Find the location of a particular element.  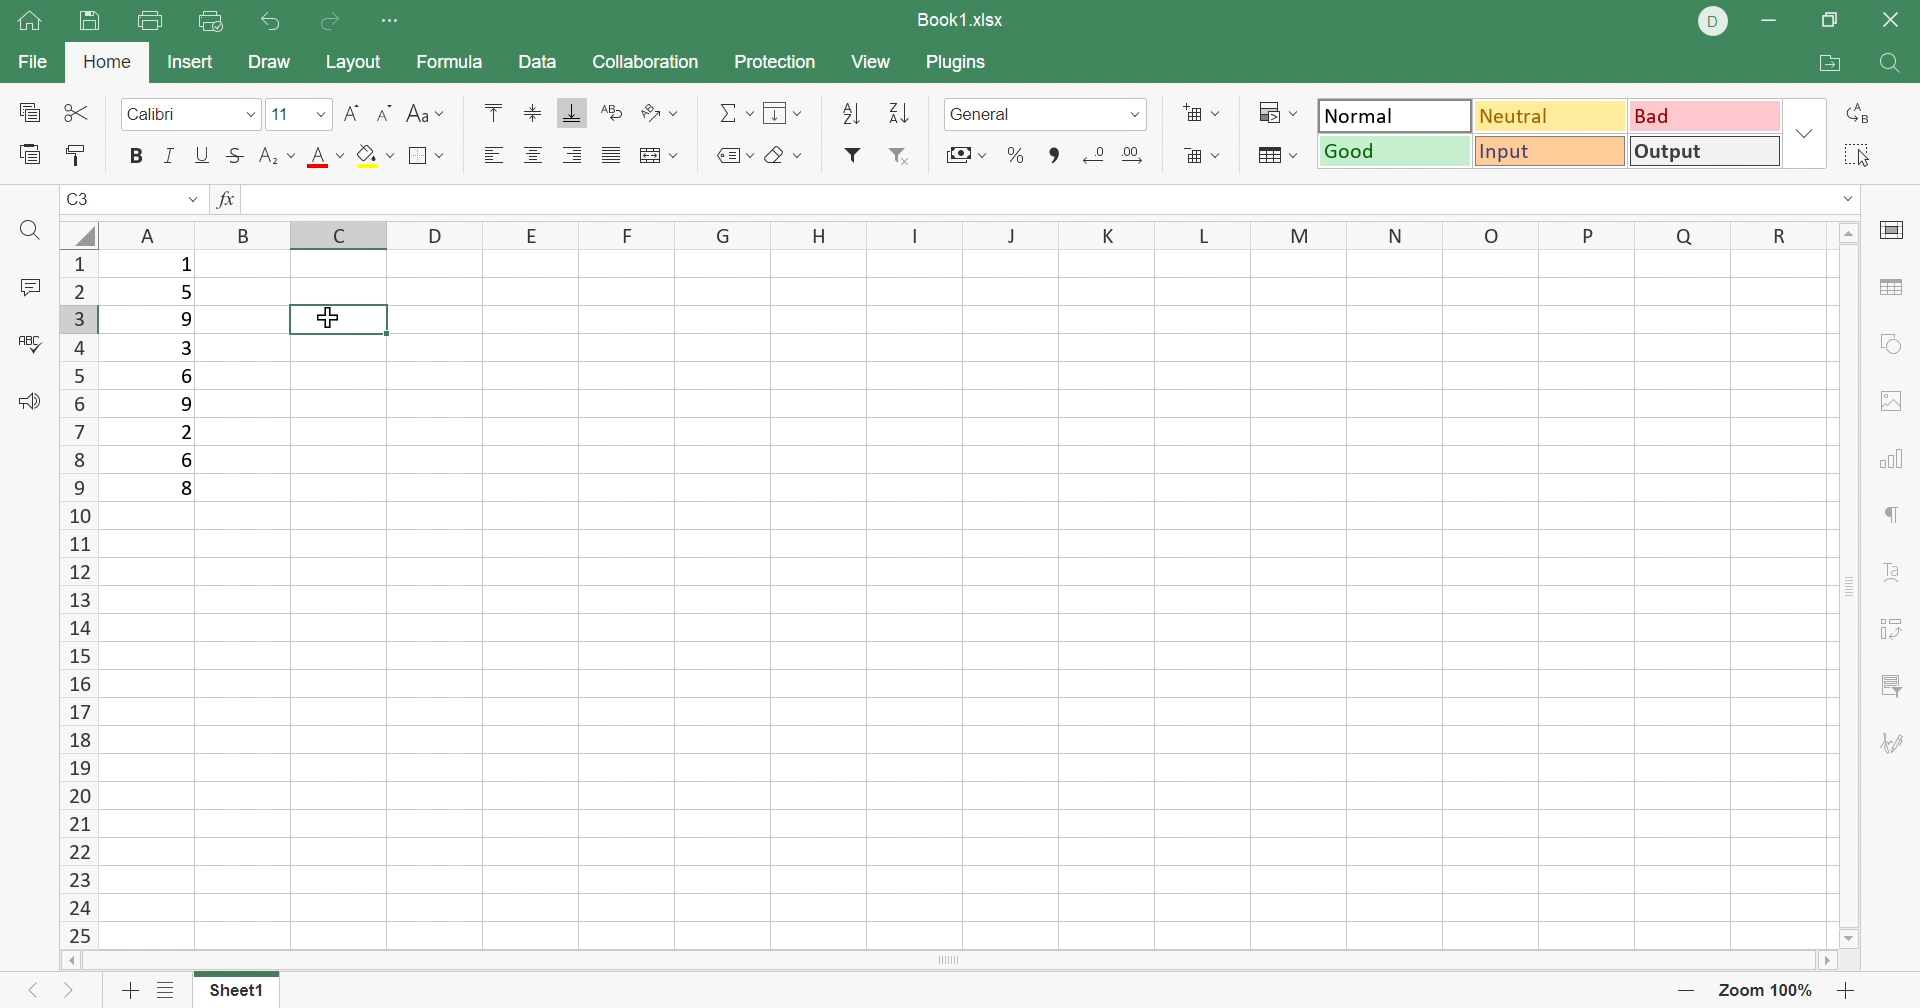

Strikethrough is located at coordinates (236, 155).